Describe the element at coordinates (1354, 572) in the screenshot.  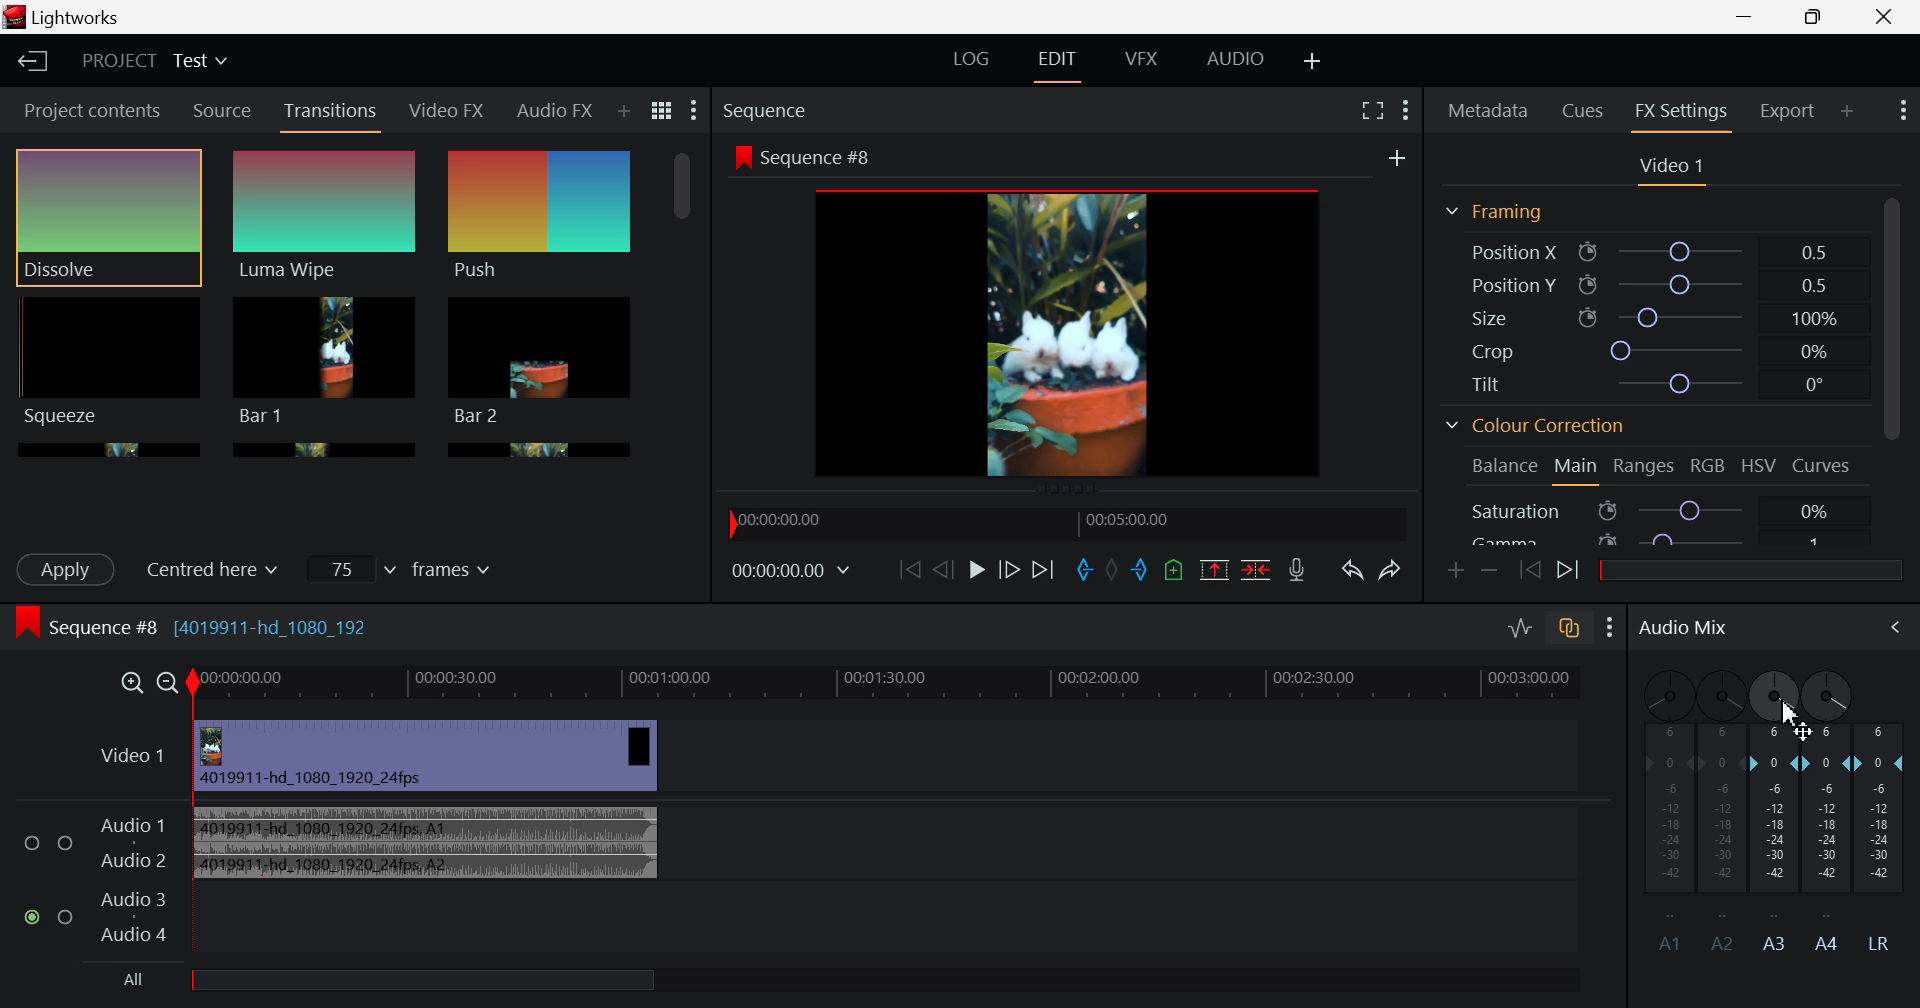
I see `Undo` at that location.